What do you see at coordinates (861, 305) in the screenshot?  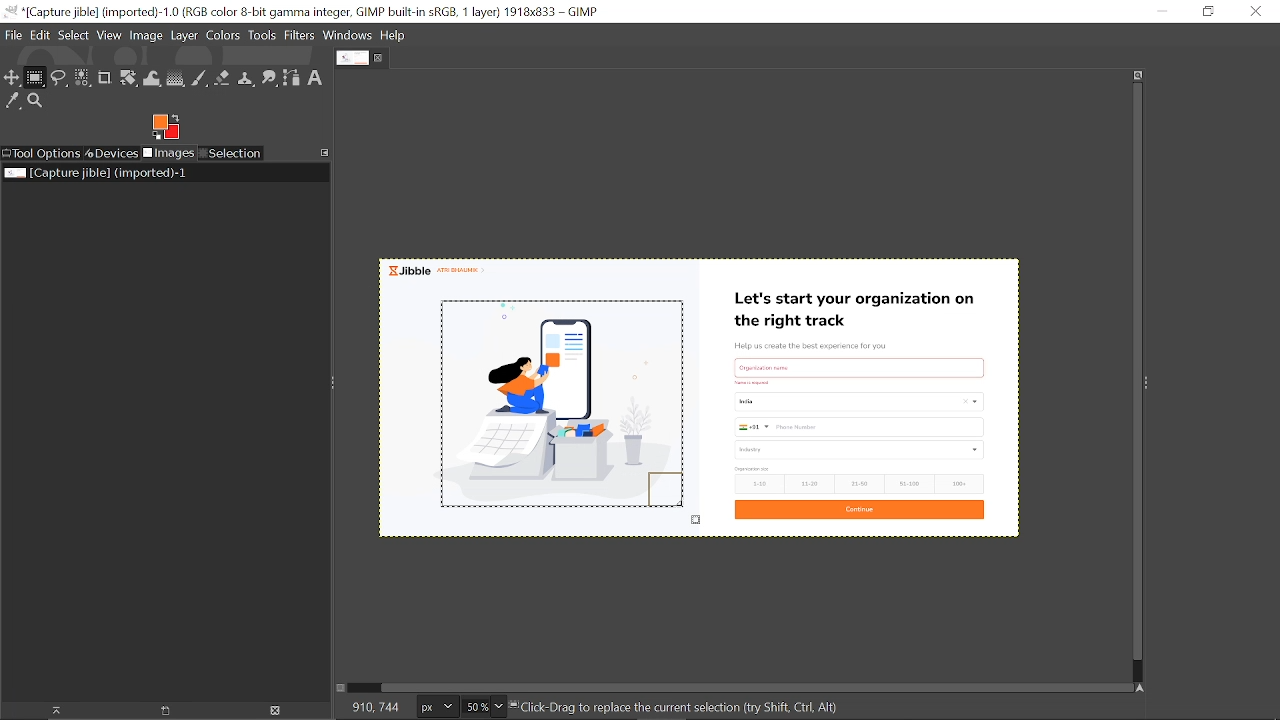 I see `Let's start your organization on
the right track` at bounding box center [861, 305].